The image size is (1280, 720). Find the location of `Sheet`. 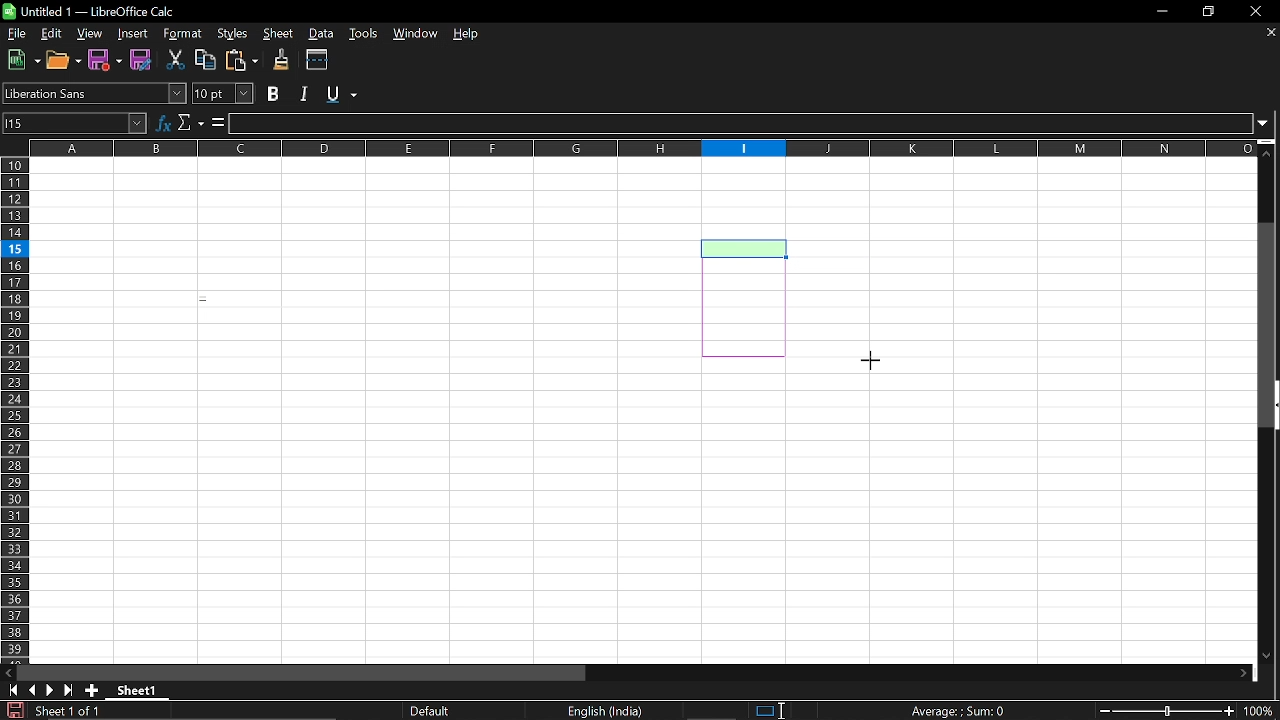

Sheet is located at coordinates (277, 34).